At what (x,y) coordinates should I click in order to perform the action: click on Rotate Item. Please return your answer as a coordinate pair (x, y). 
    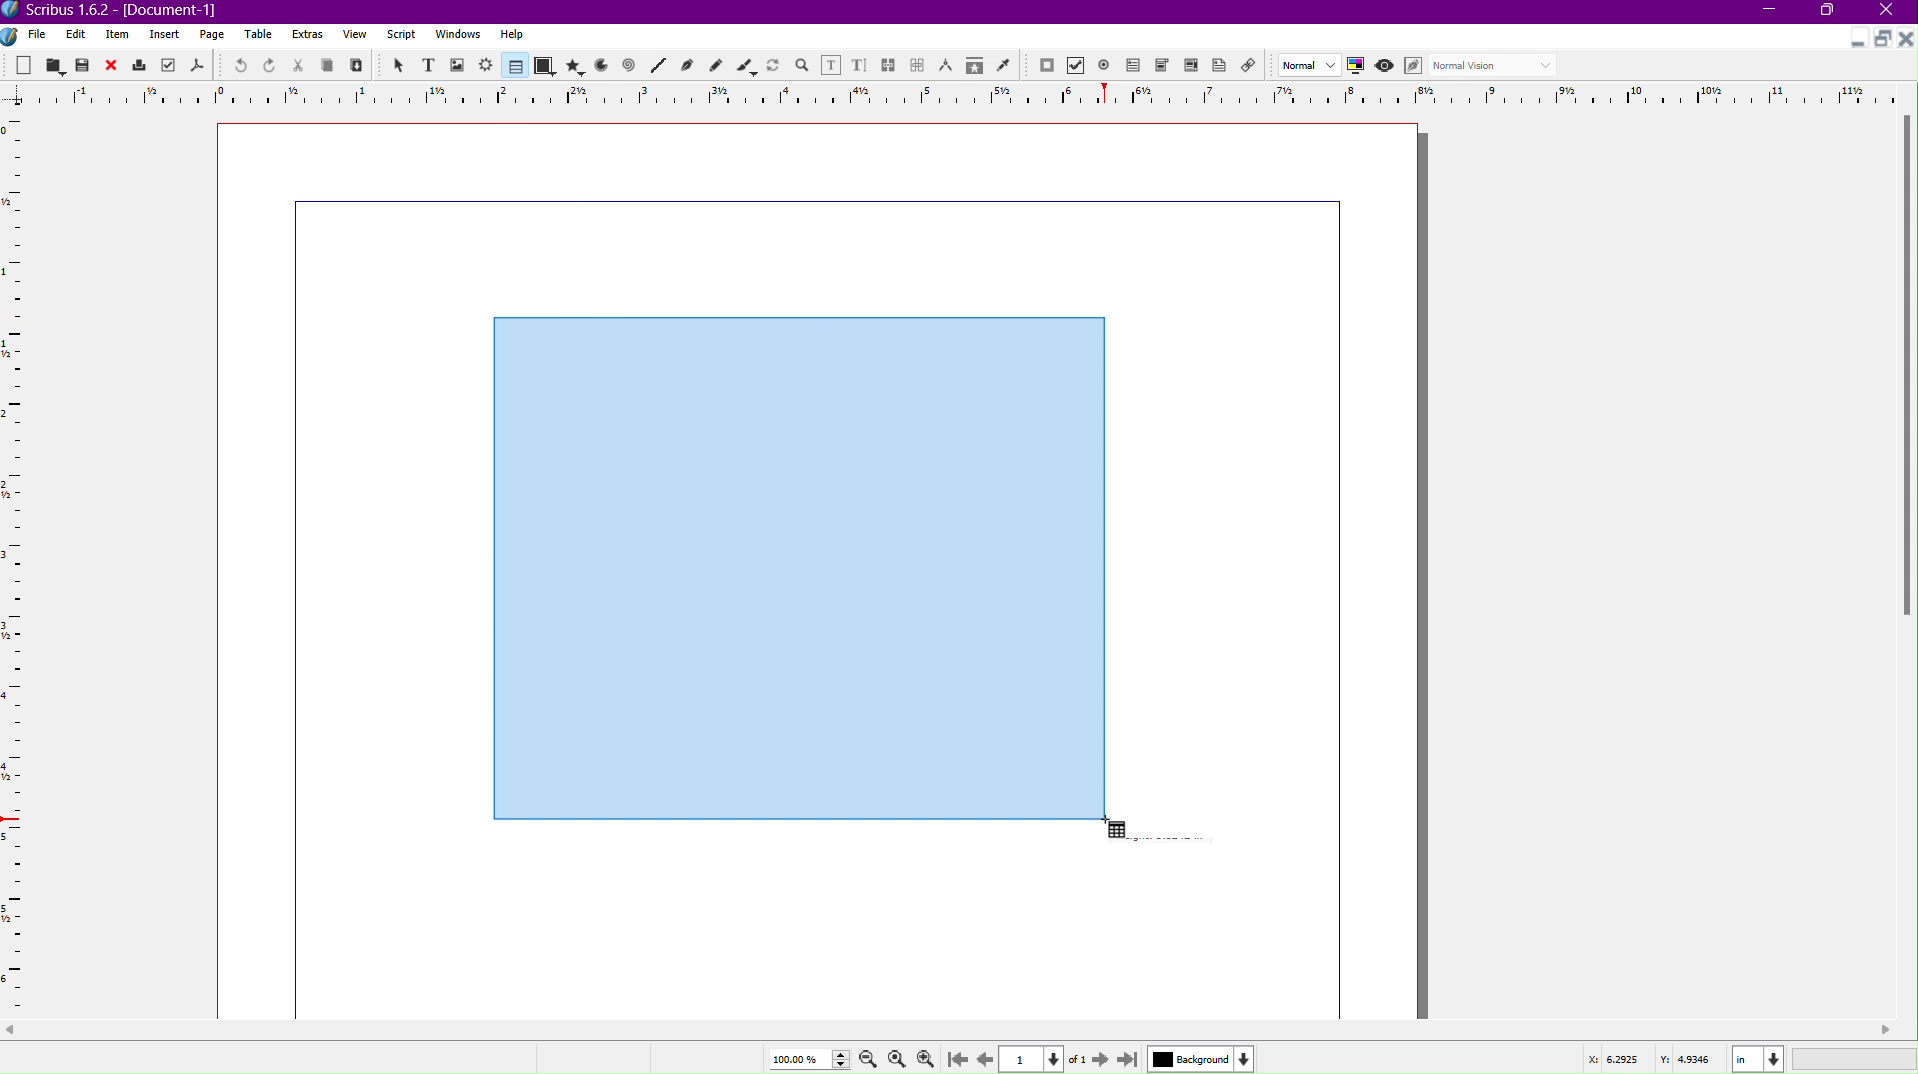
    Looking at the image, I should click on (773, 64).